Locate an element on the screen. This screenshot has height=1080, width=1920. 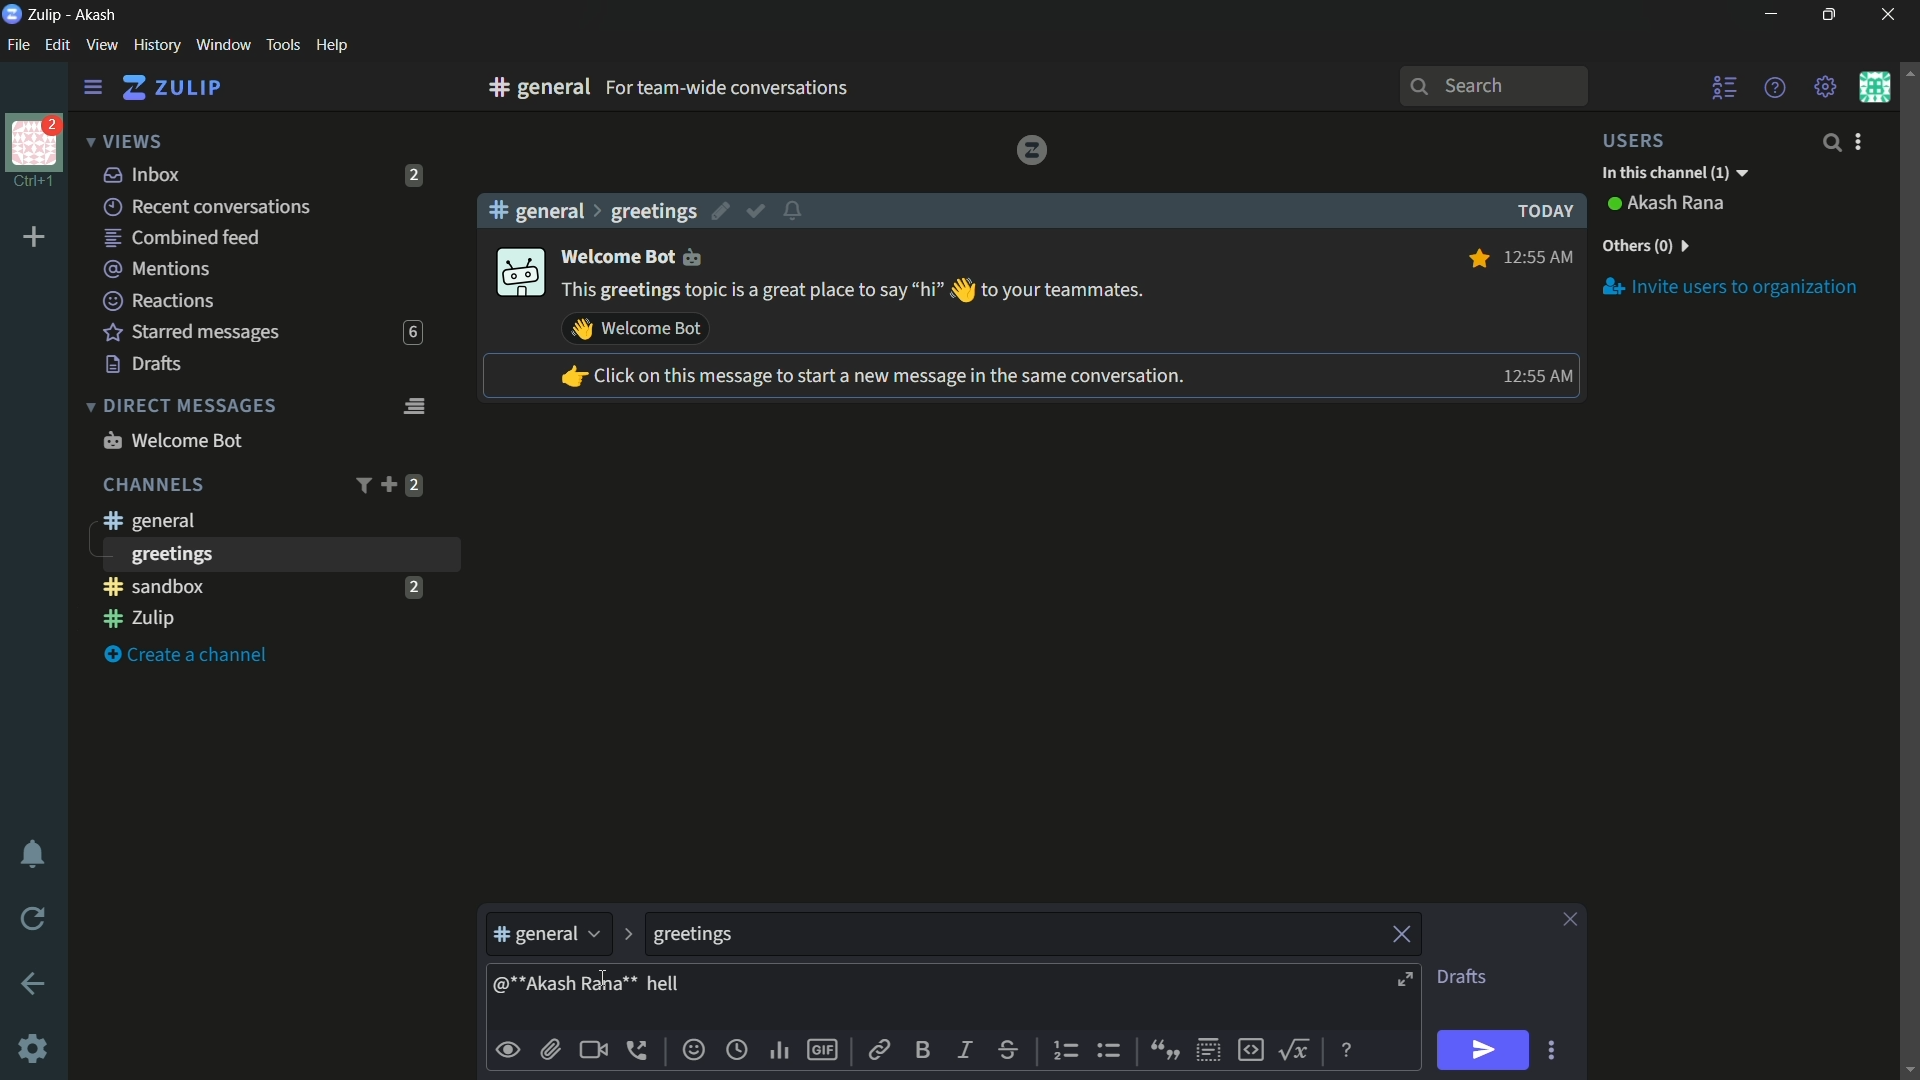
spoiler is located at coordinates (1208, 1051).